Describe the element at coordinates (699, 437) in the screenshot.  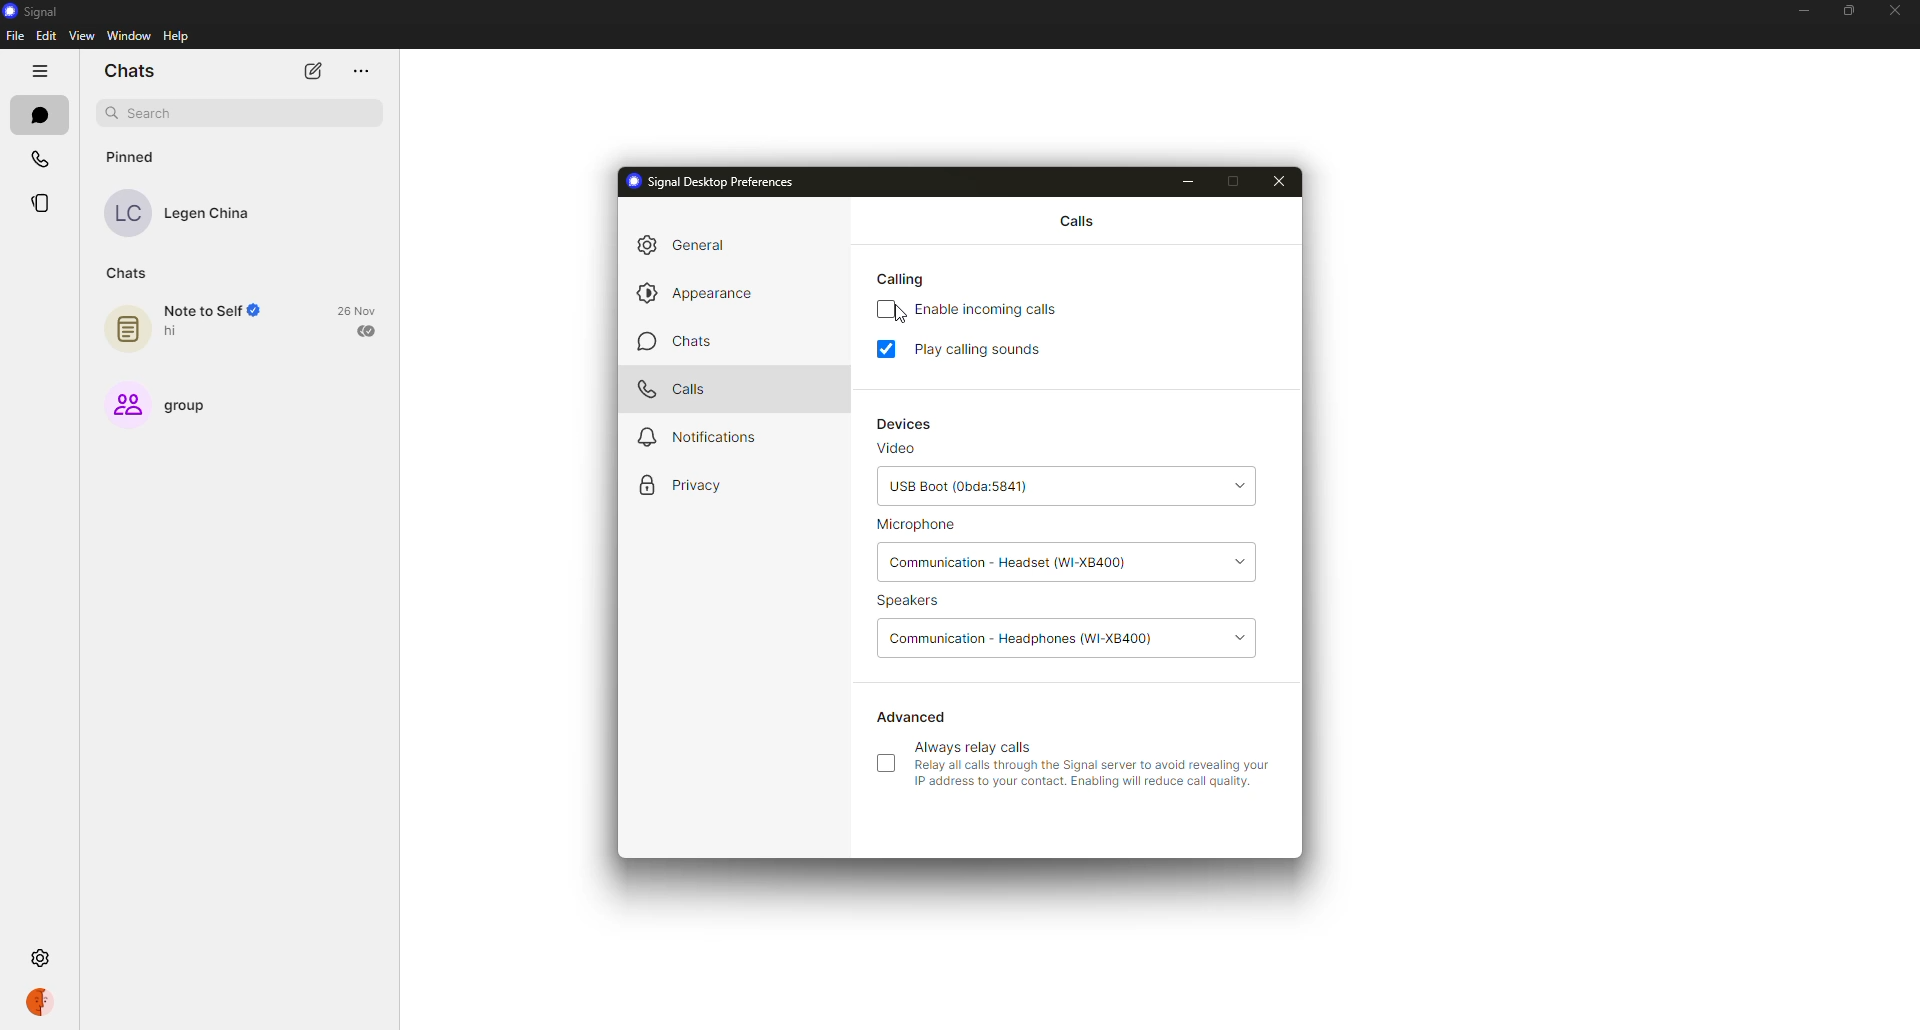
I see `notifications` at that location.